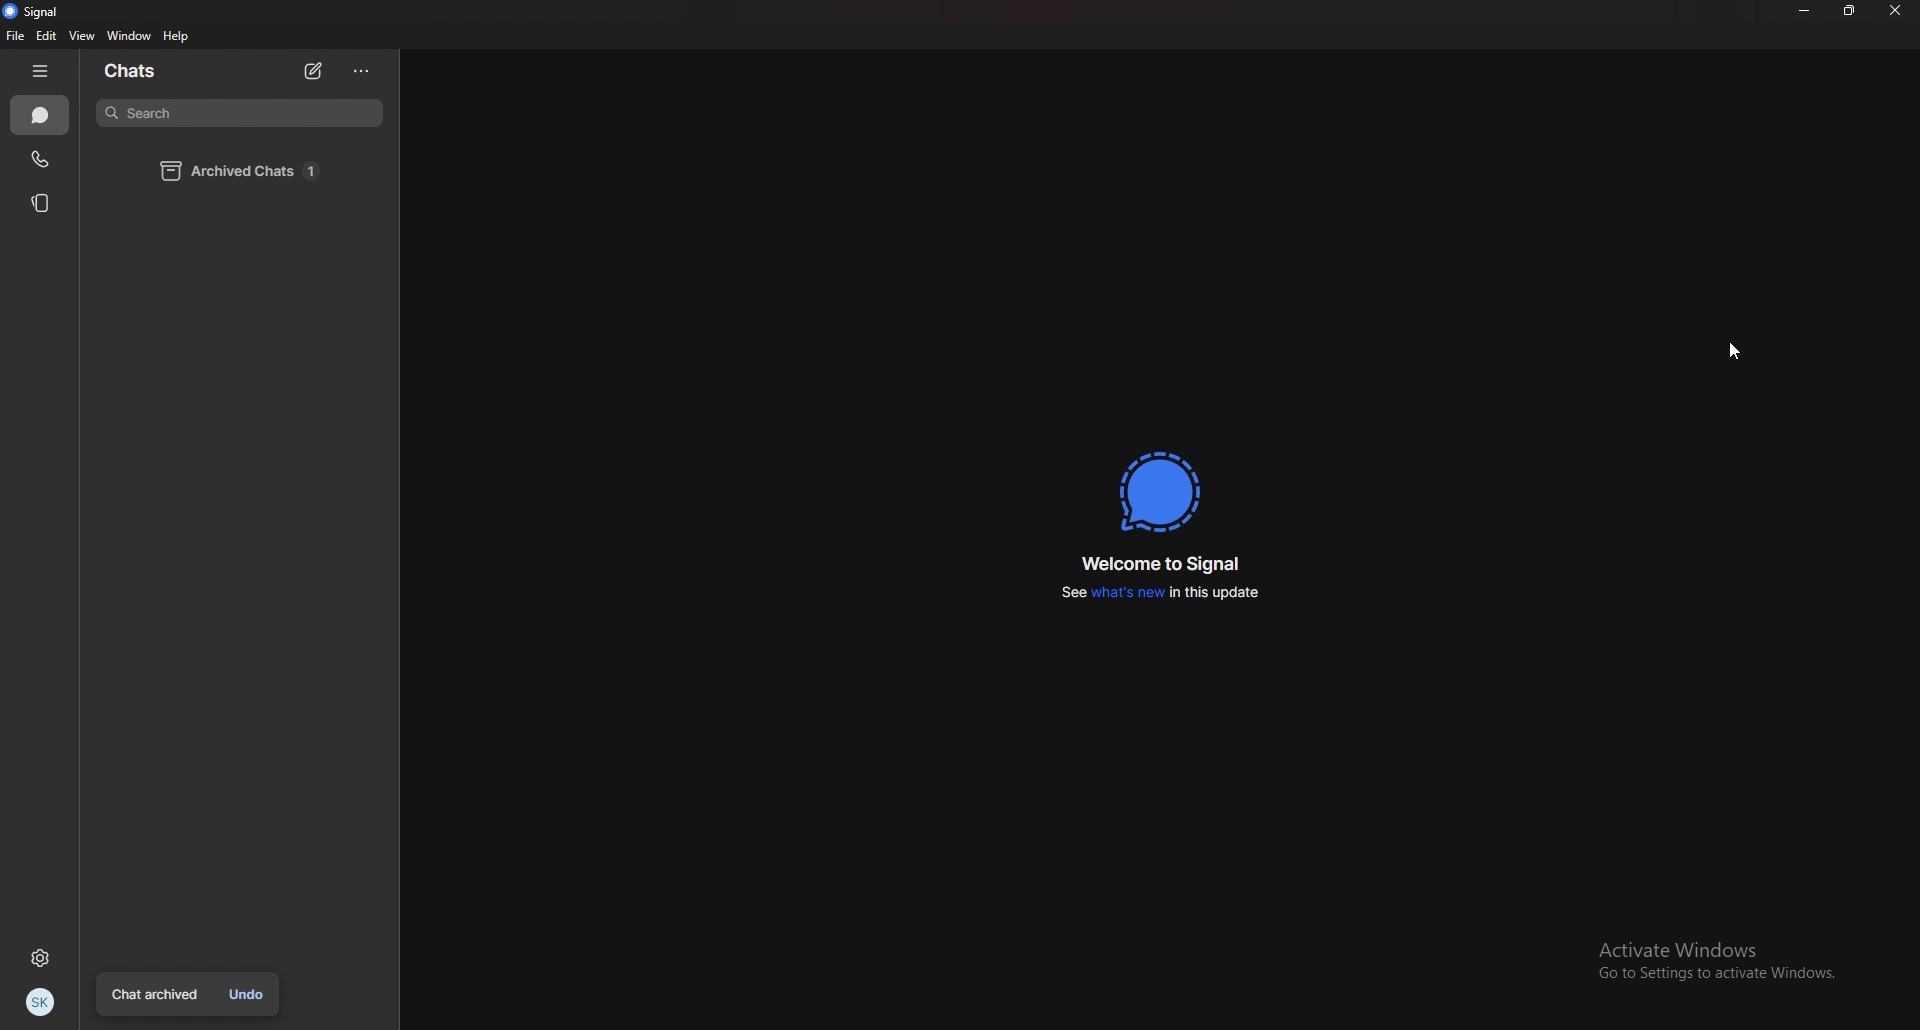  What do you see at coordinates (156, 995) in the screenshot?
I see `chat archived` at bounding box center [156, 995].